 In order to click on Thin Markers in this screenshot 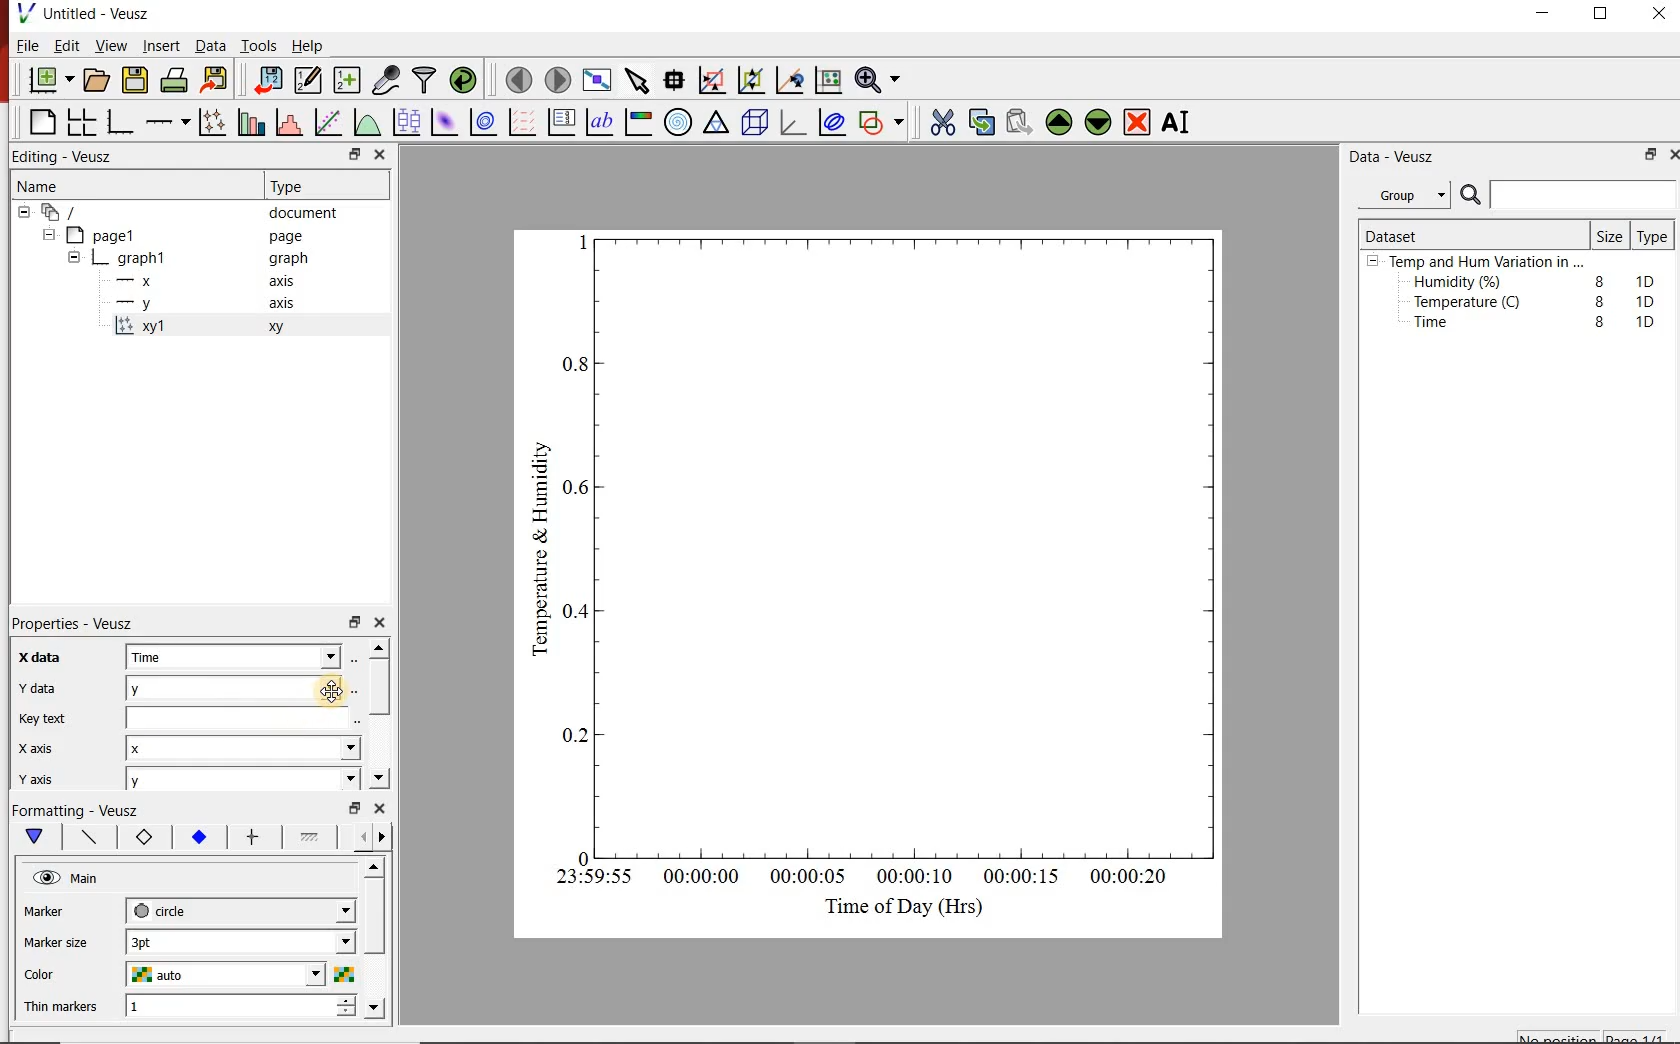, I will do `click(64, 1008)`.